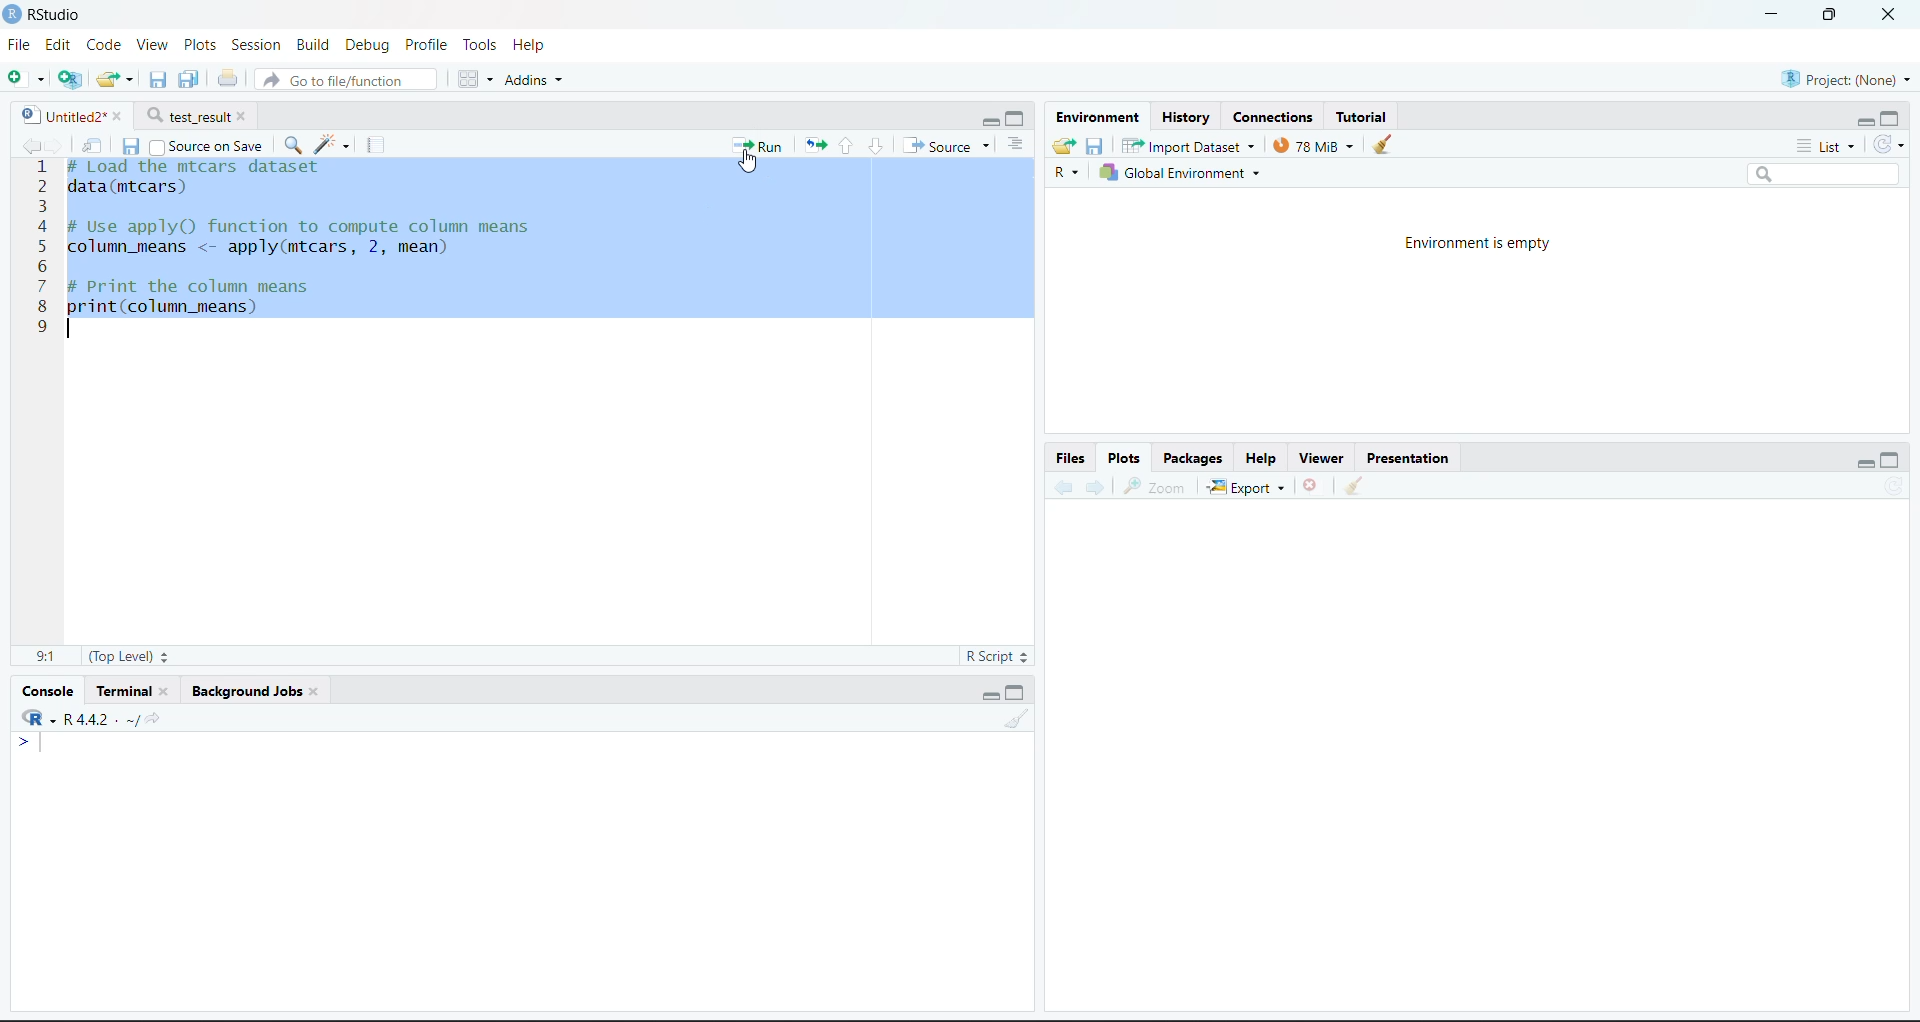  Describe the element at coordinates (1066, 486) in the screenshot. I see `Go back to the previous source location (Ctrl + F9)` at that location.